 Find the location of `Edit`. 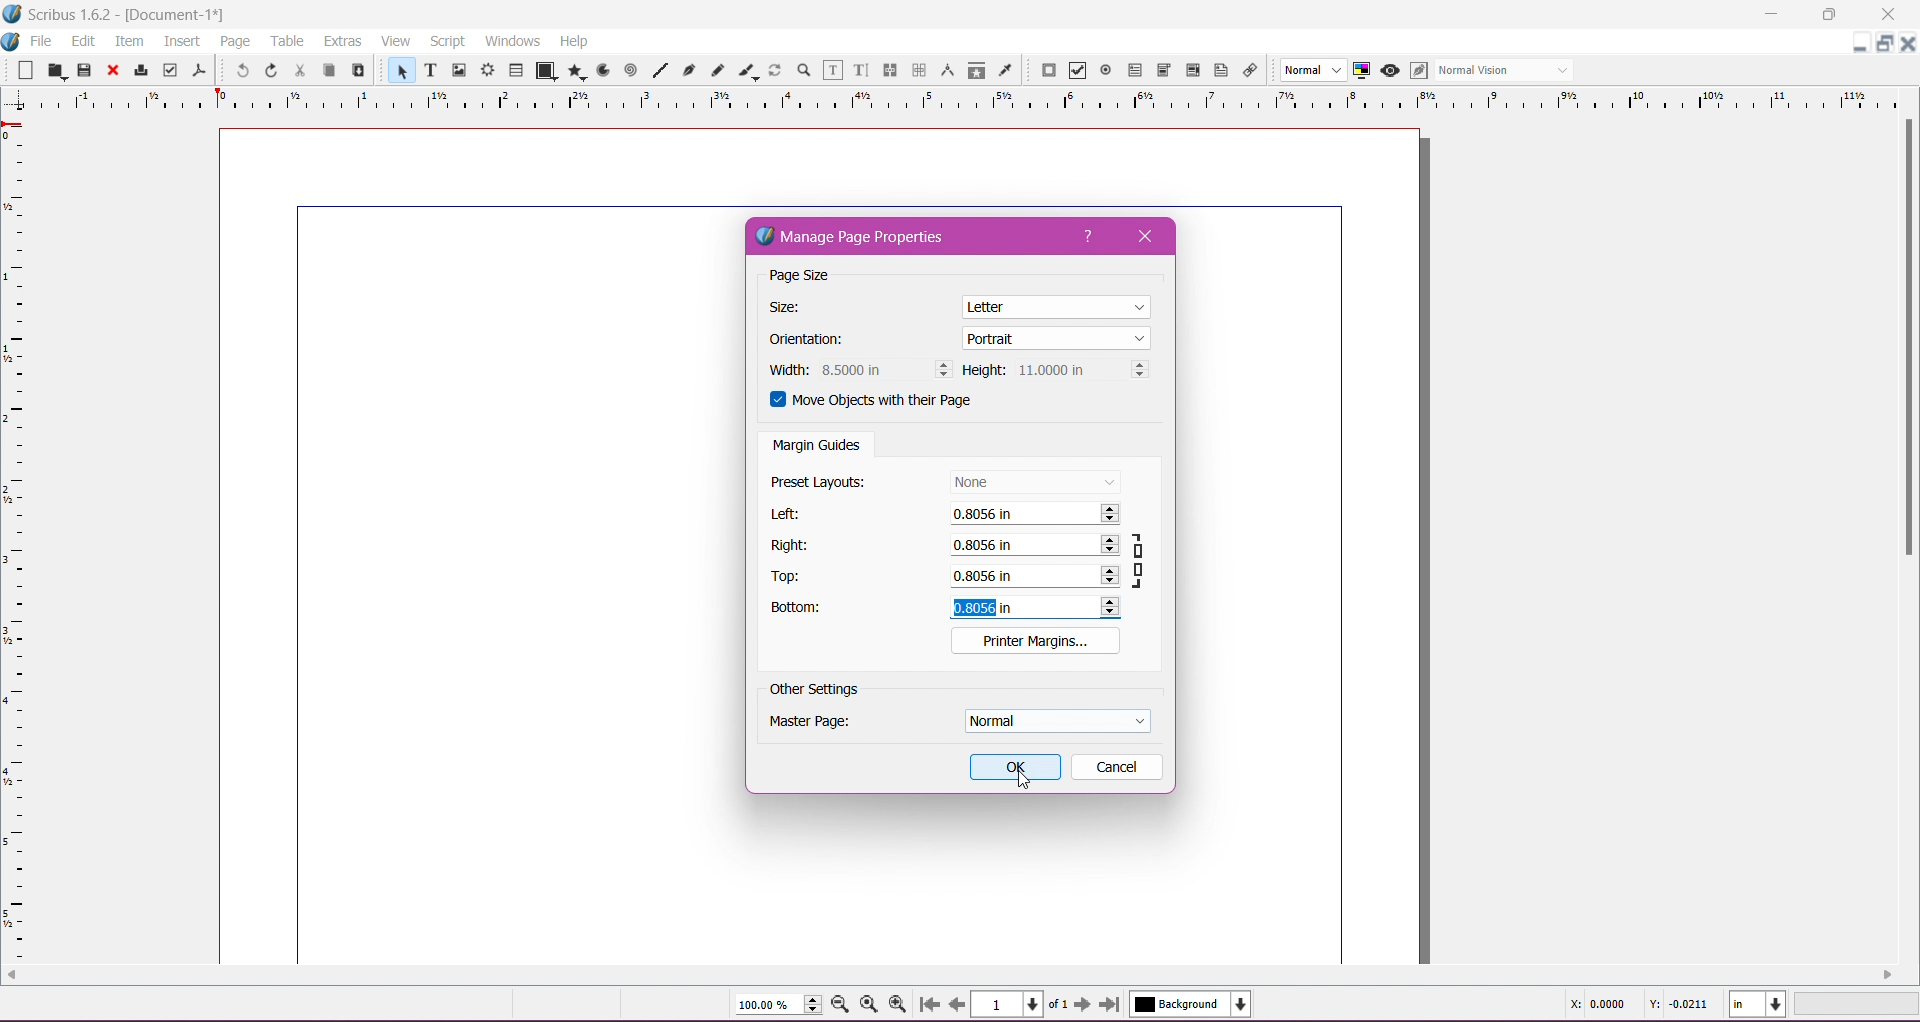

Edit is located at coordinates (83, 40).